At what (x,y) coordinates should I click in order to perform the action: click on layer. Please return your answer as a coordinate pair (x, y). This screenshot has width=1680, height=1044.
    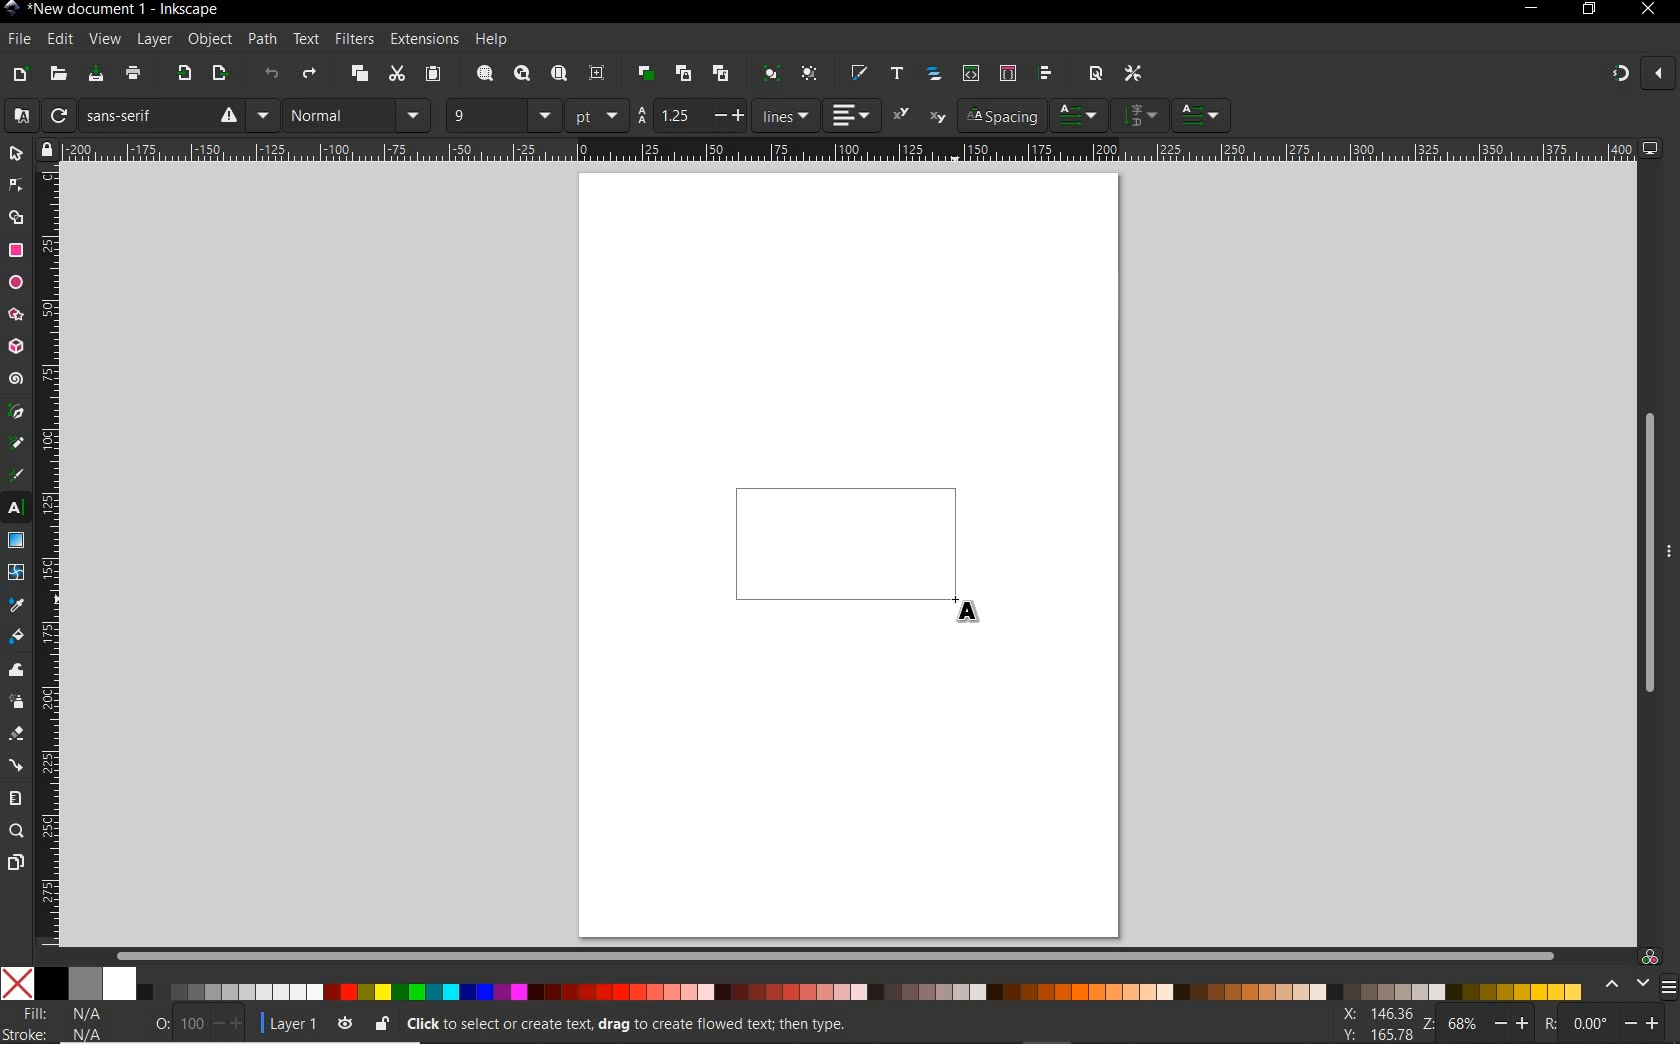
    Looking at the image, I should click on (149, 39).